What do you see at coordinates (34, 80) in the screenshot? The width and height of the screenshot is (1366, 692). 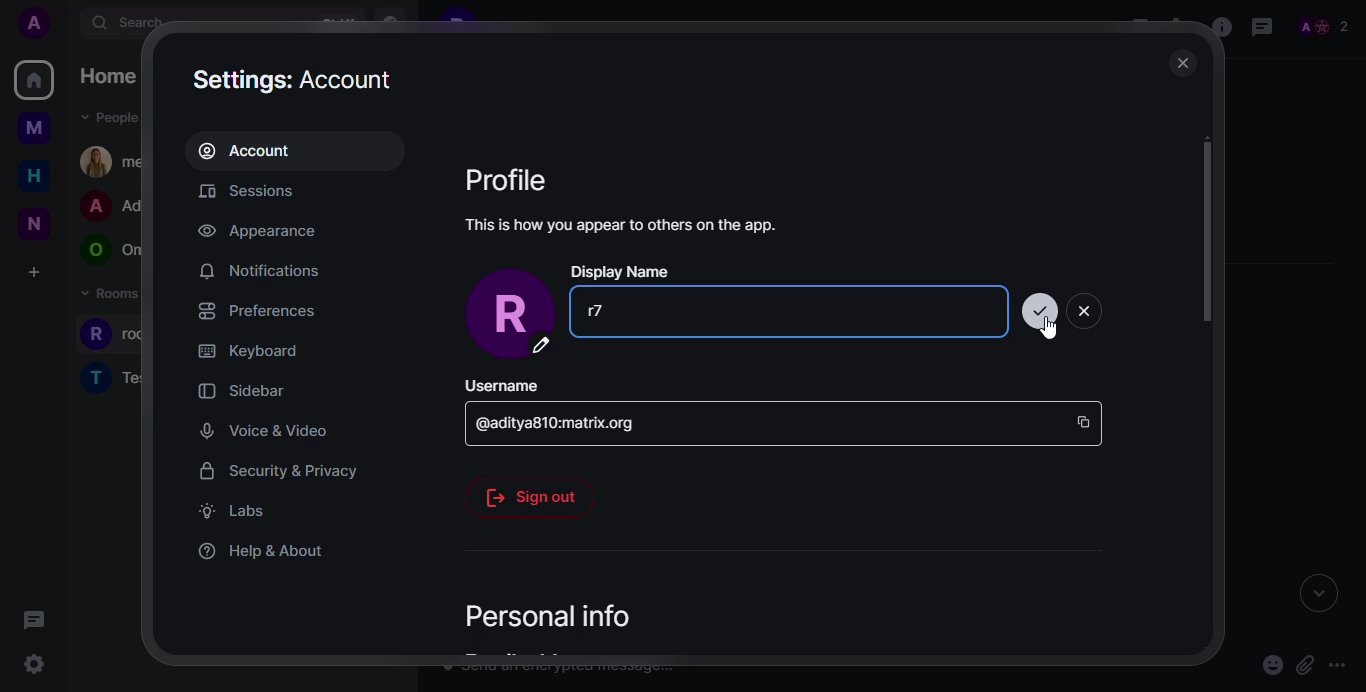 I see `home` at bounding box center [34, 80].